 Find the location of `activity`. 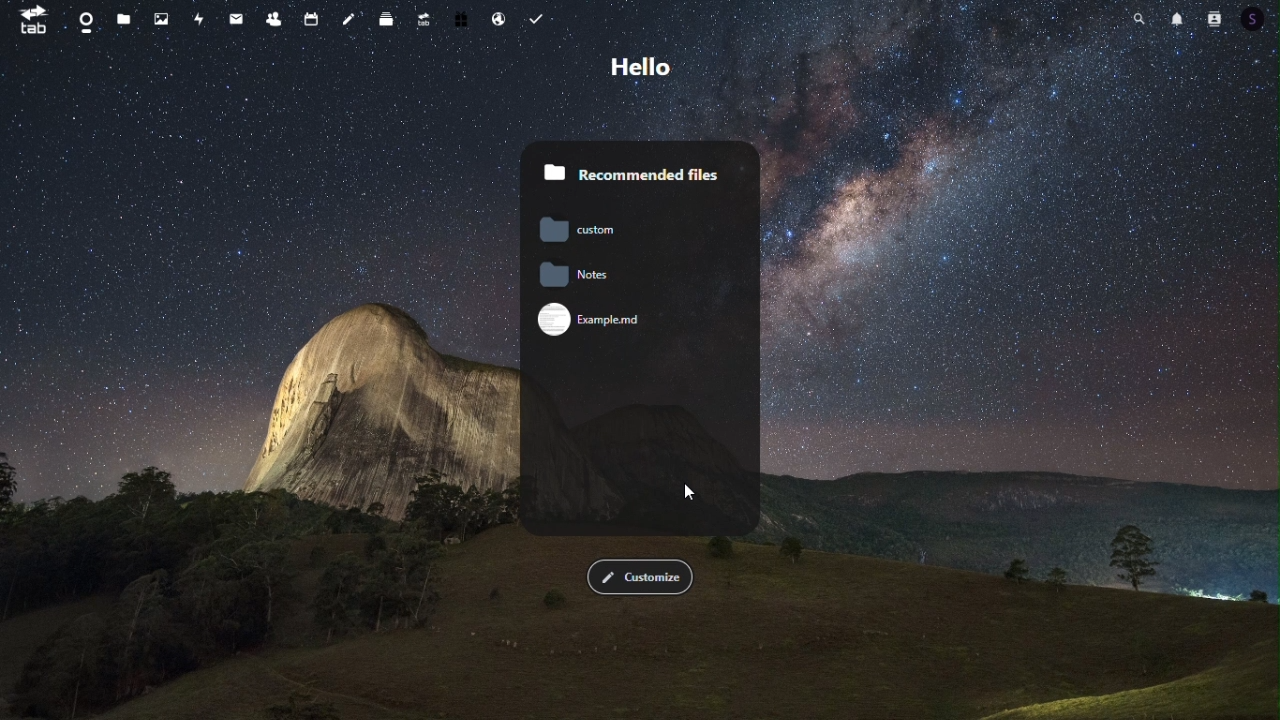

activity is located at coordinates (198, 17).